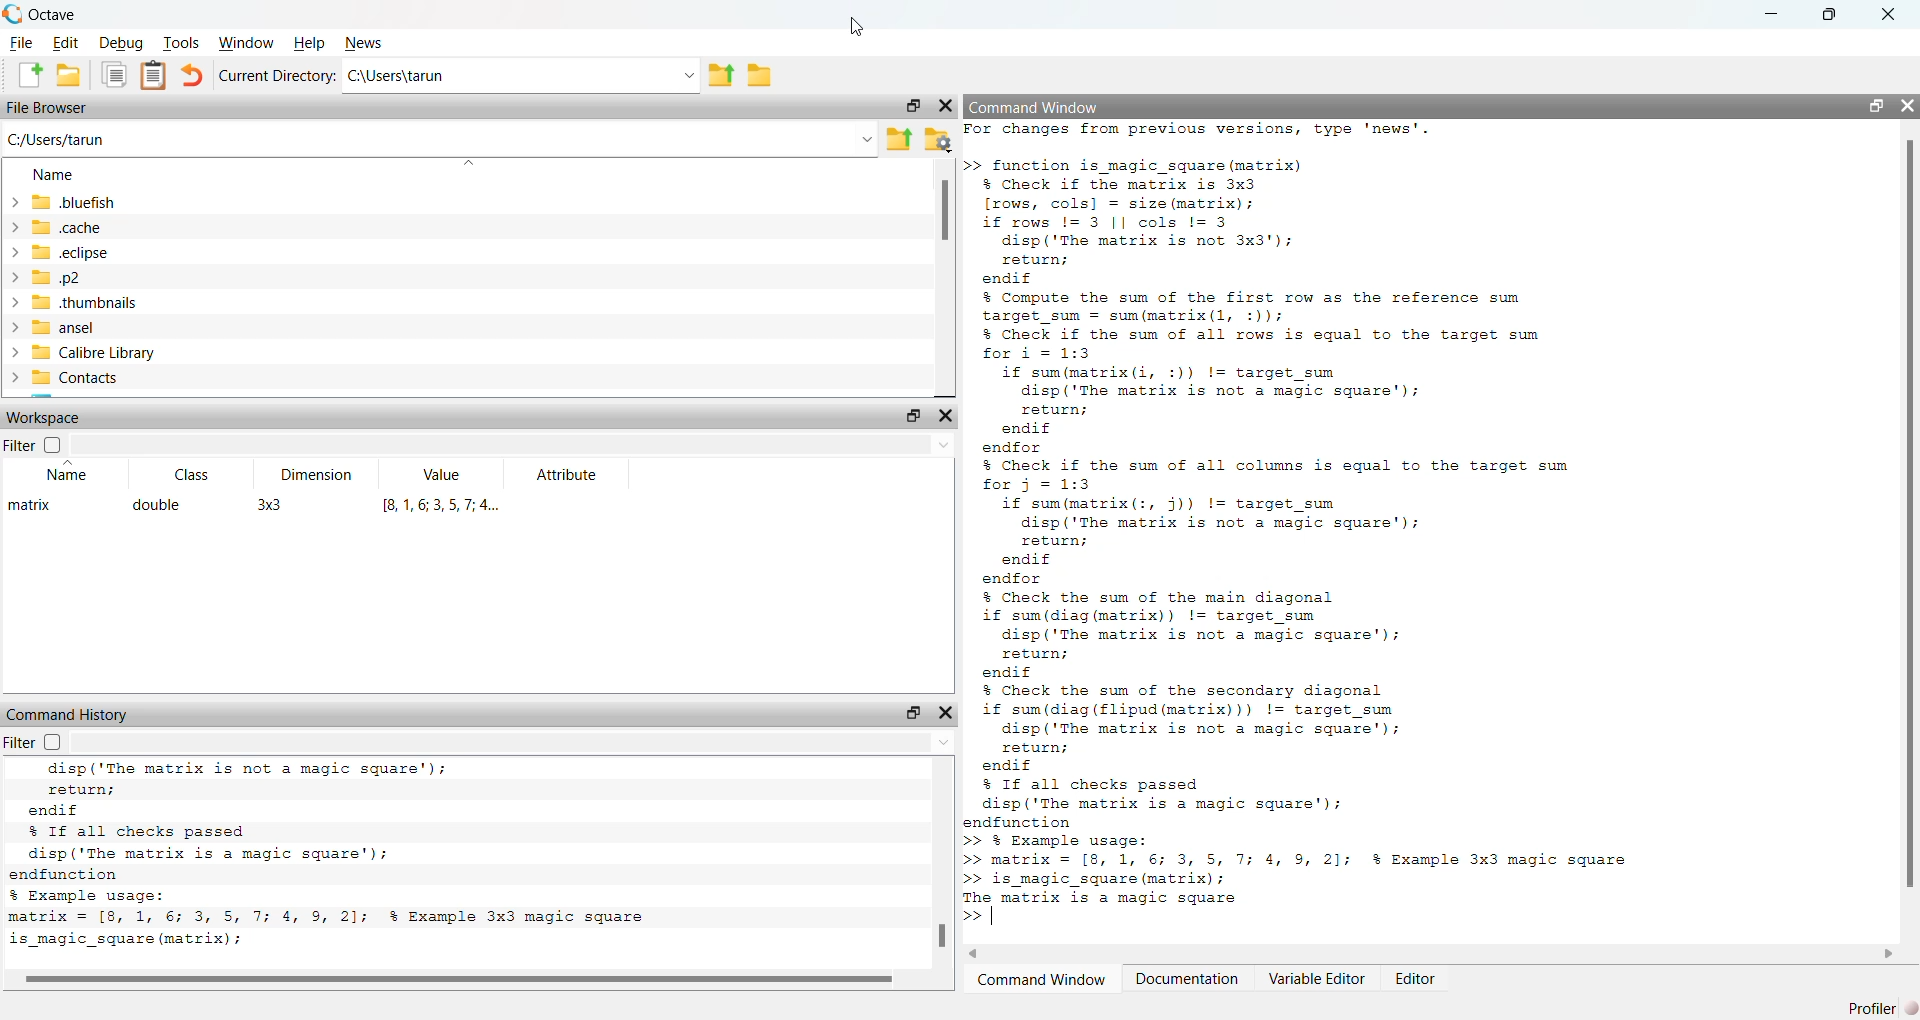 This screenshot has height=1020, width=1920. Describe the element at coordinates (54, 15) in the screenshot. I see `Octave` at that location.